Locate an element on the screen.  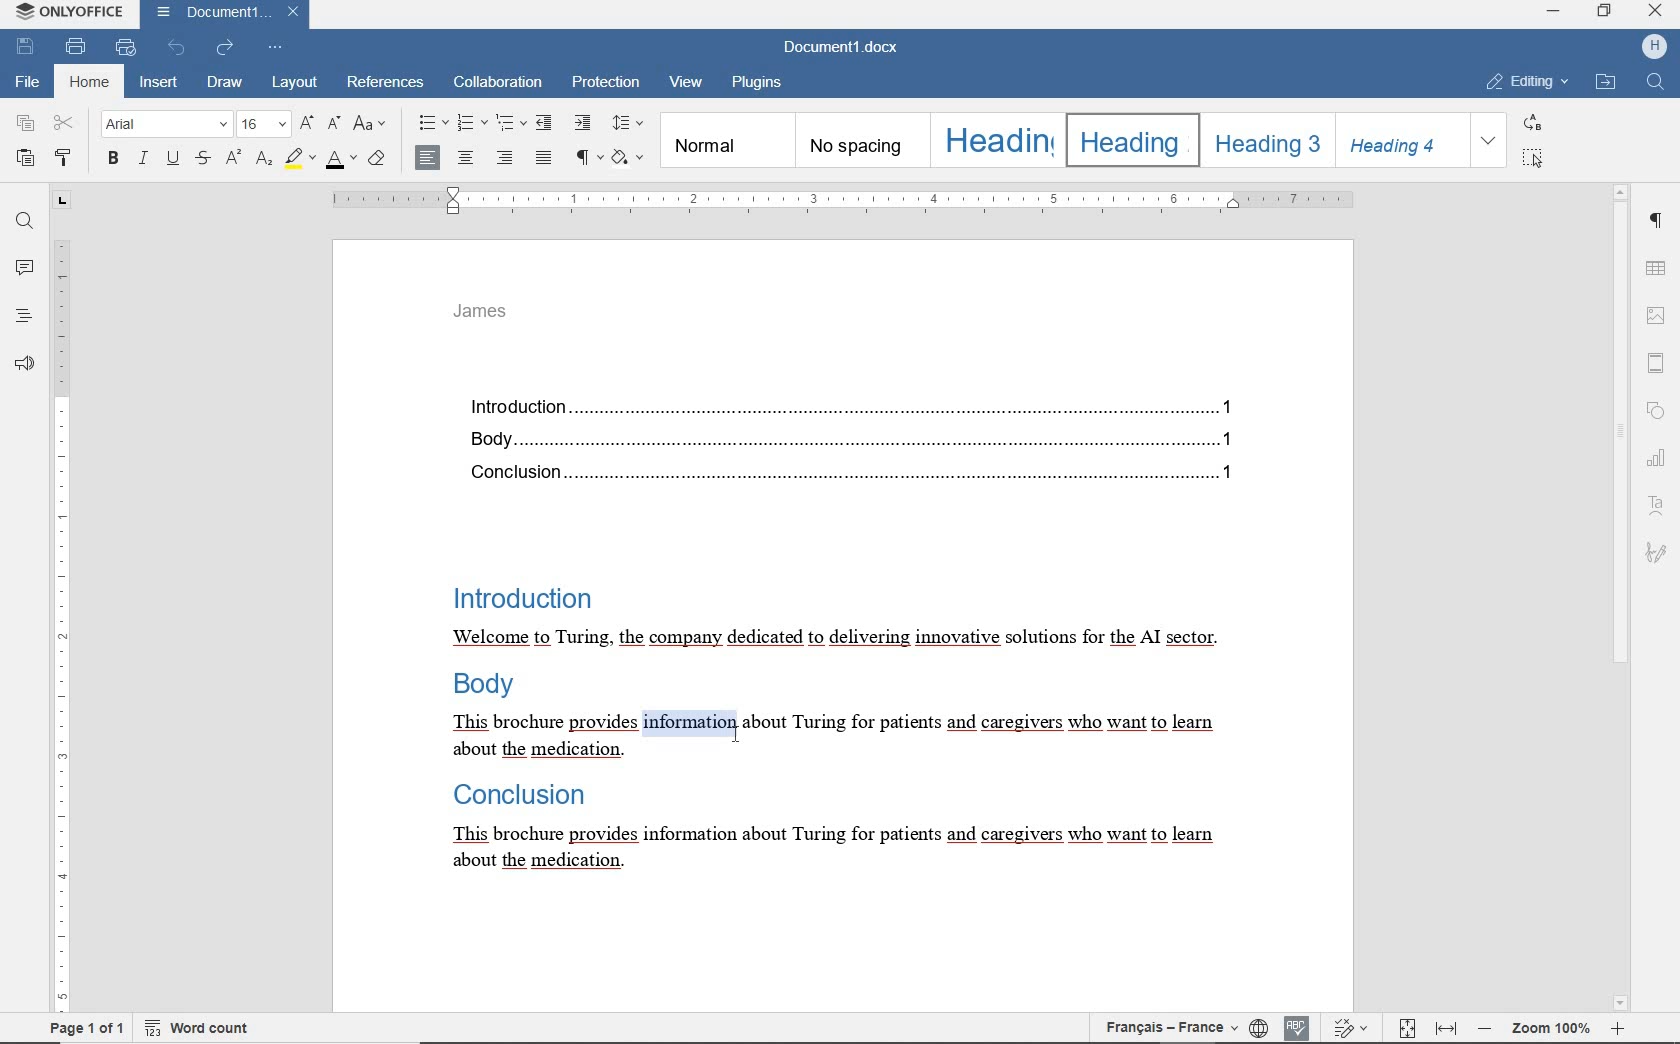
REDO is located at coordinates (226, 49).